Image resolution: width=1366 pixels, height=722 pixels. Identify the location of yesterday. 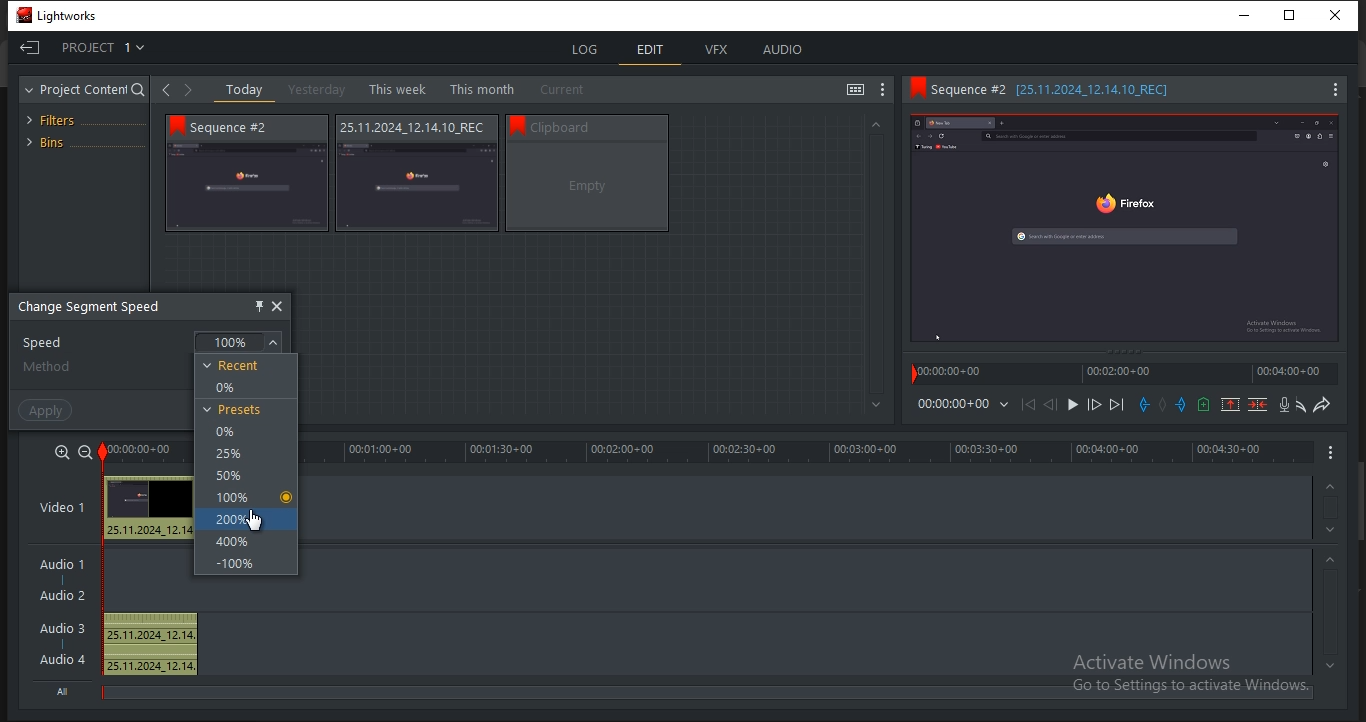
(316, 89).